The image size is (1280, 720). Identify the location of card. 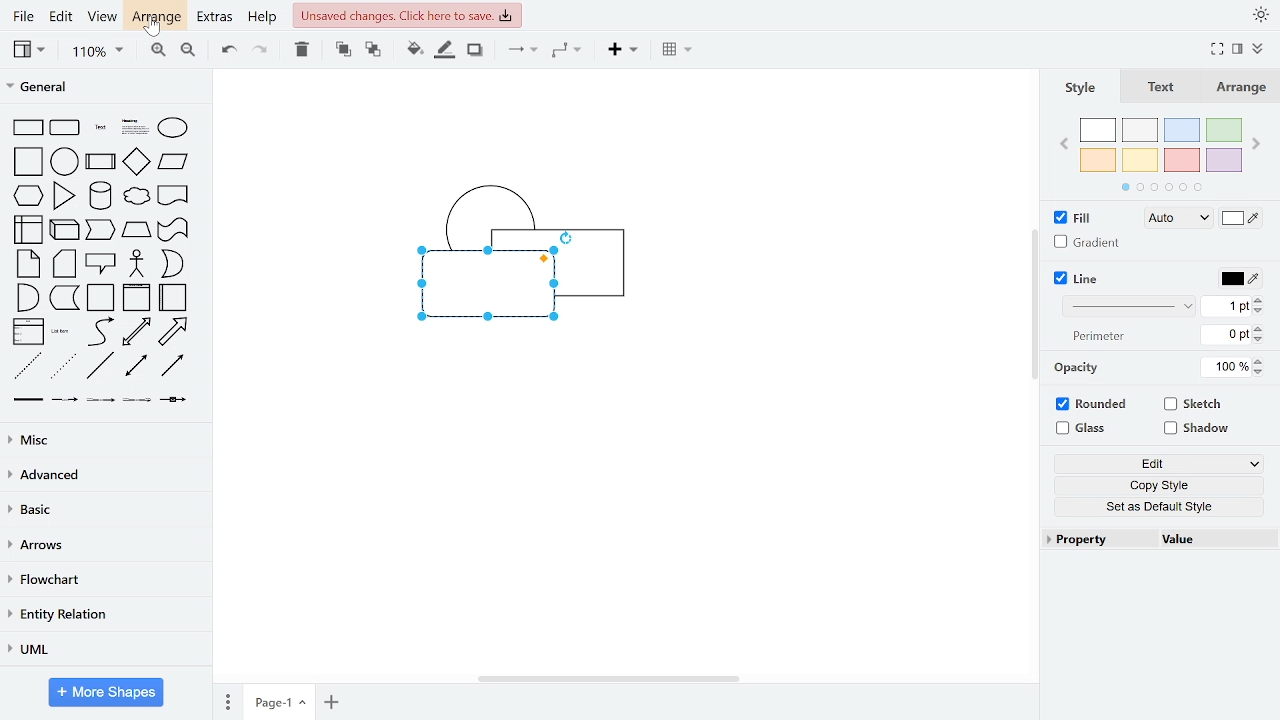
(66, 263).